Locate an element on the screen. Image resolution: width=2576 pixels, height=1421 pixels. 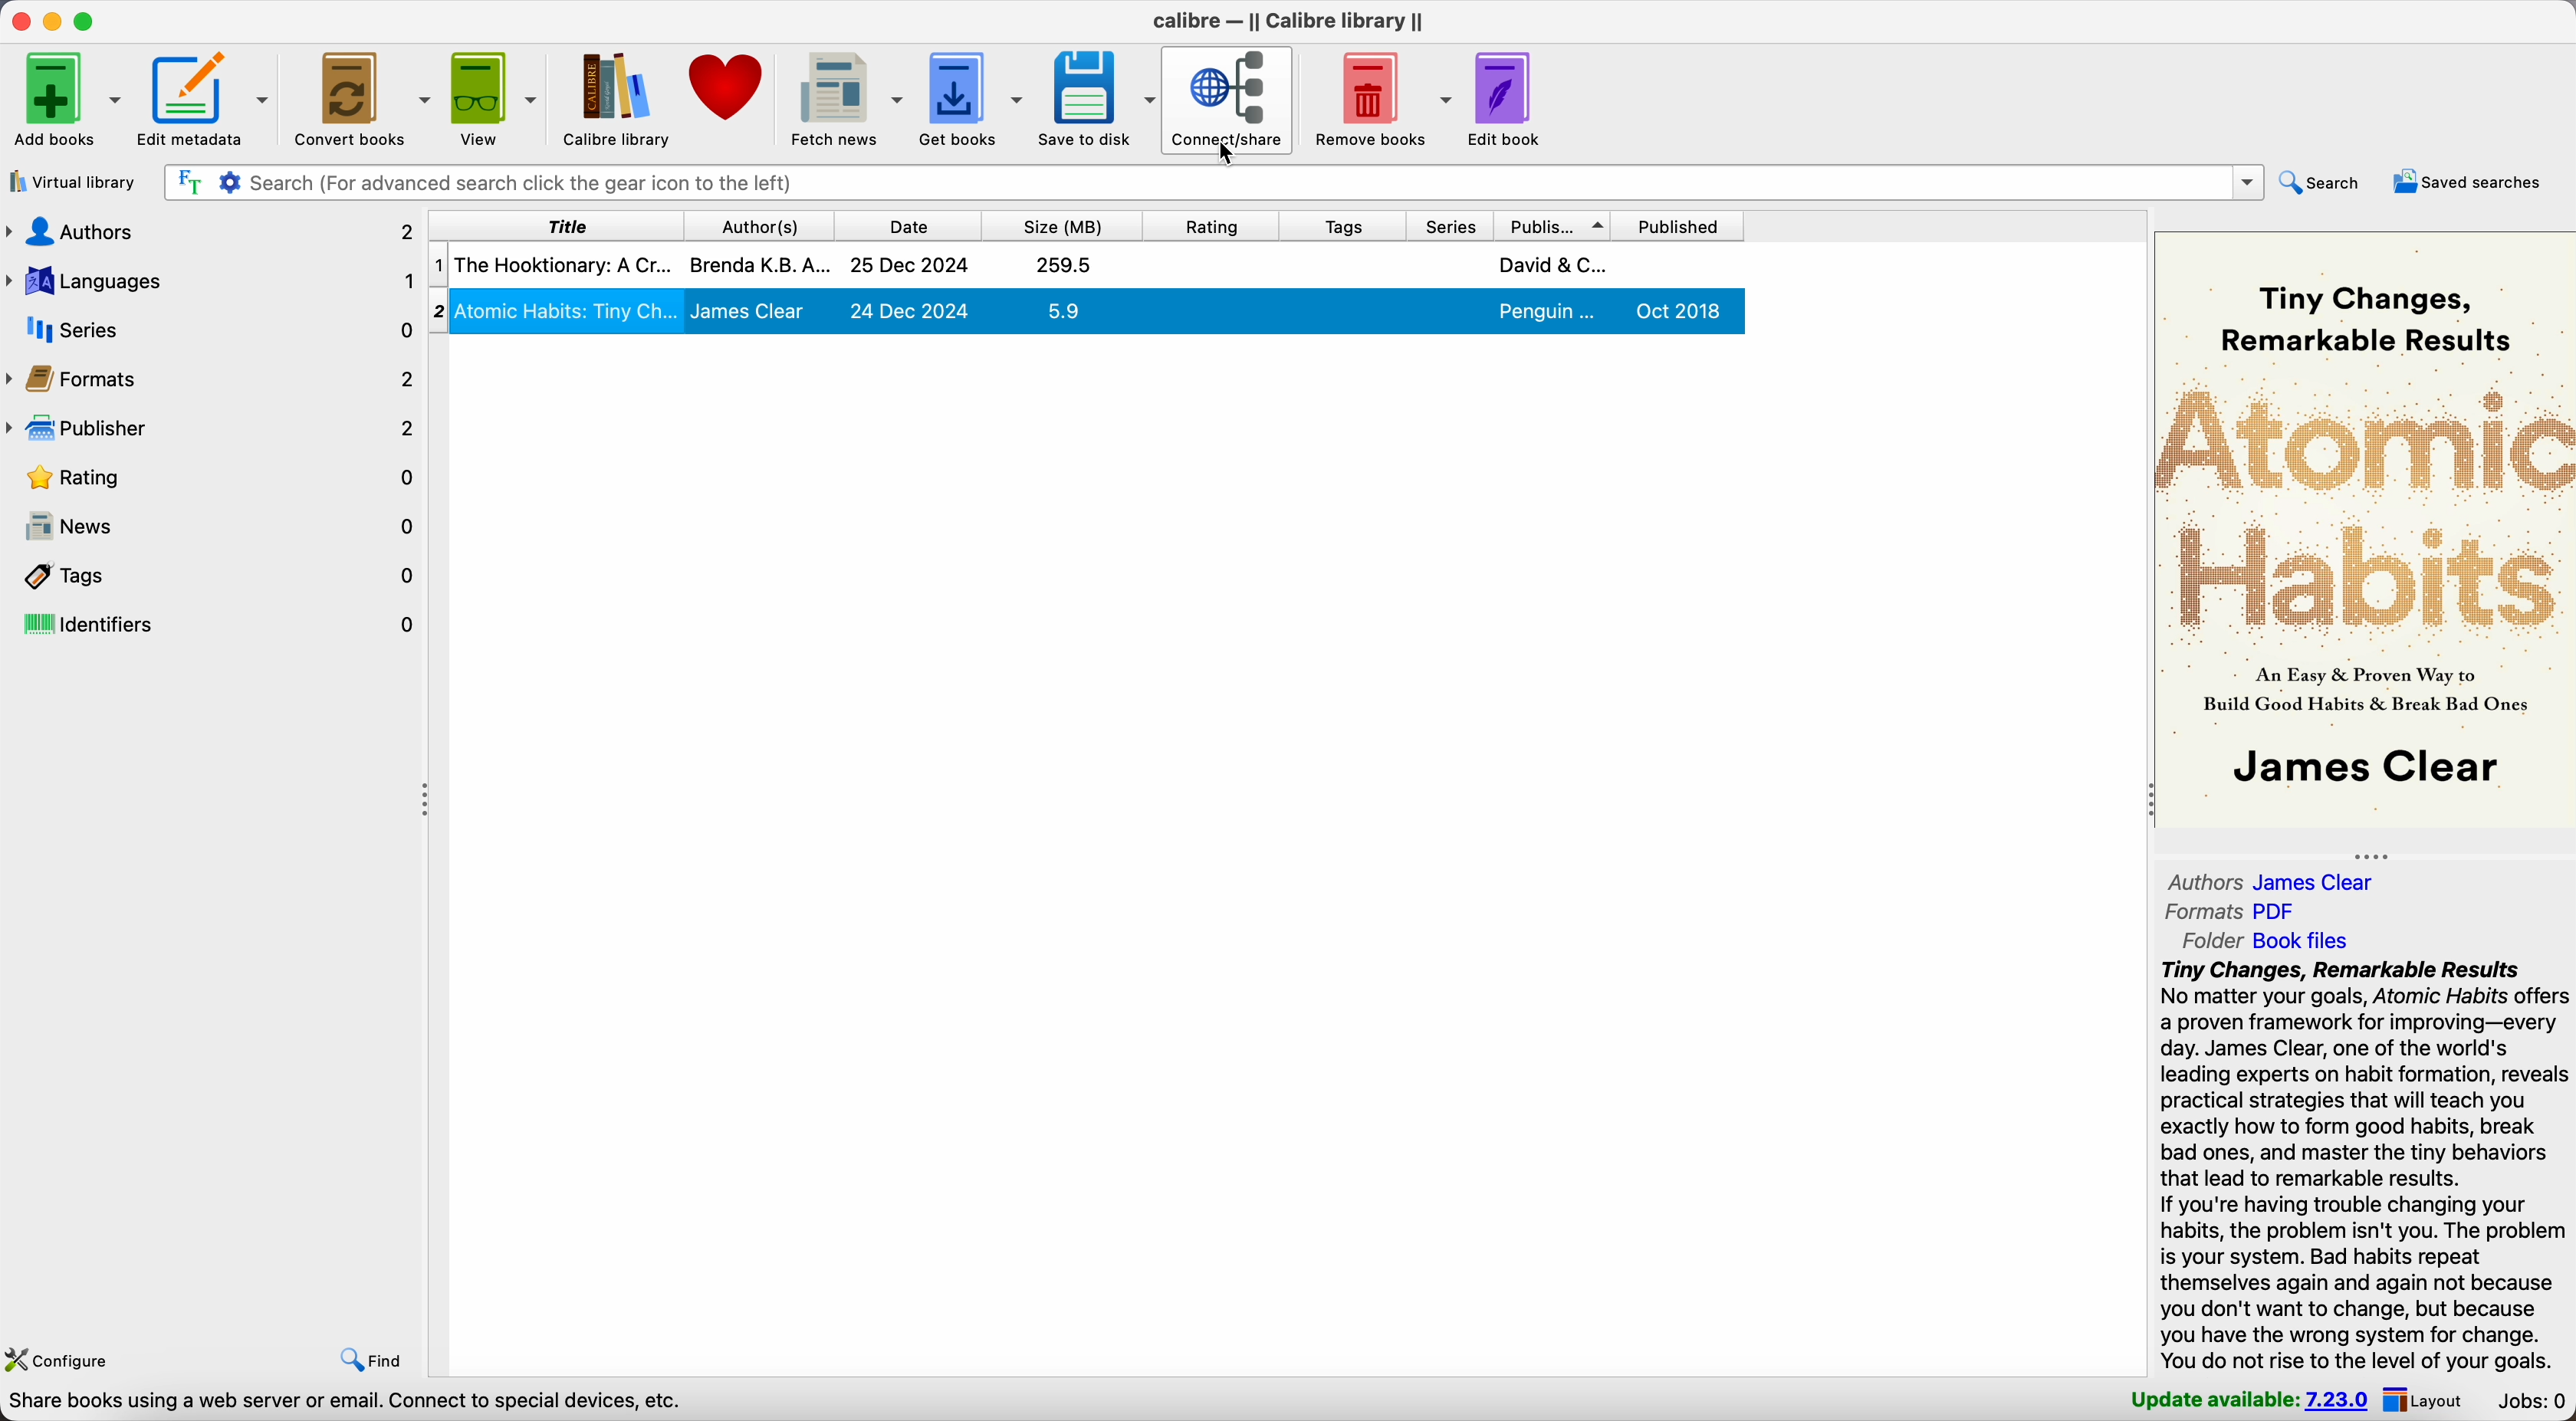
donate is located at coordinates (730, 97).